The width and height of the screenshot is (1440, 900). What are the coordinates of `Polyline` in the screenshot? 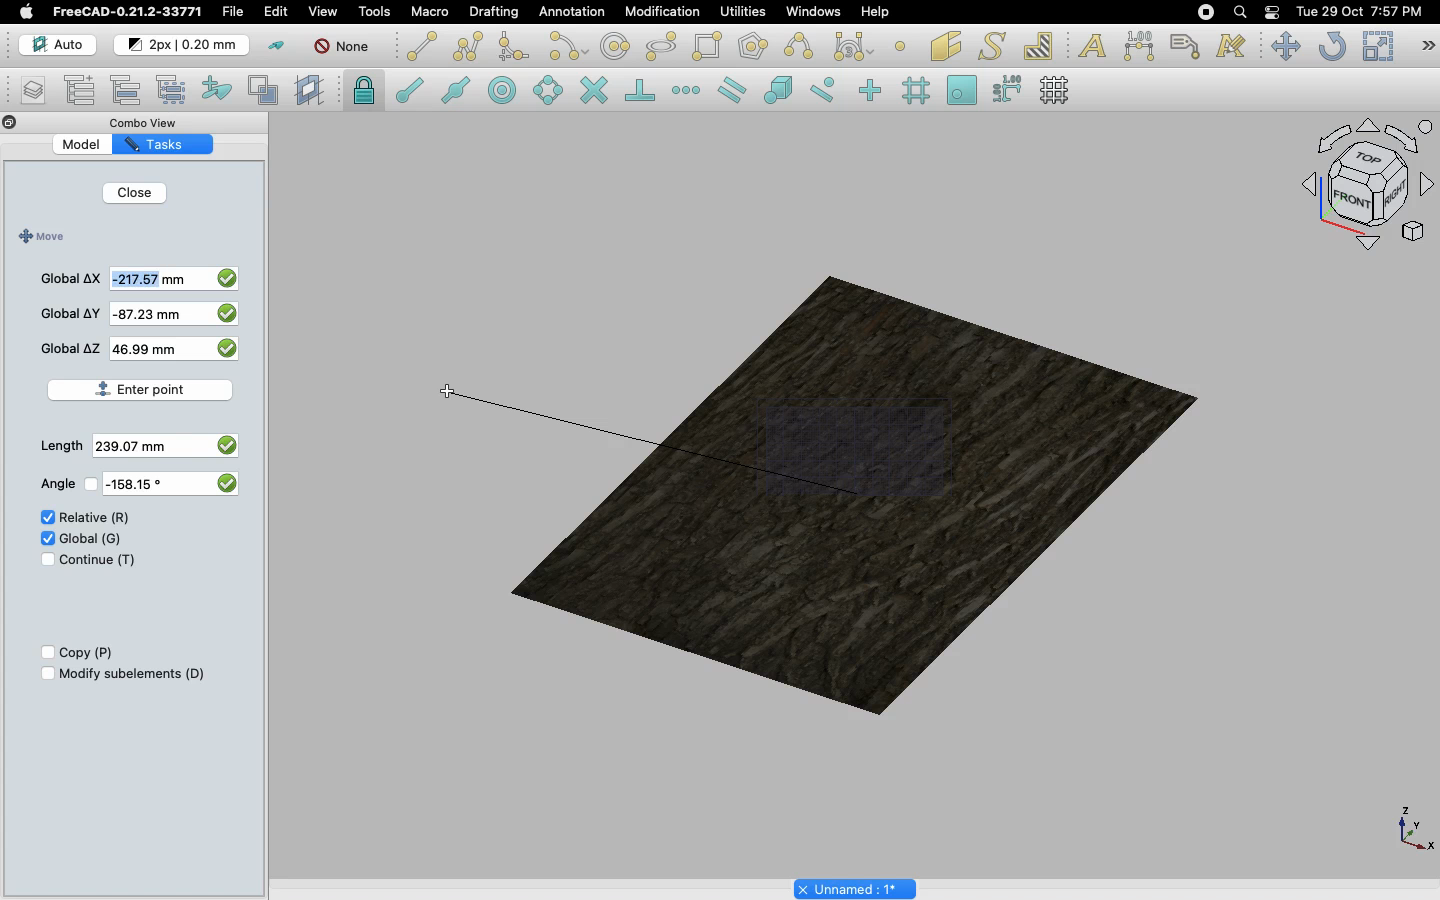 It's located at (468, 46).